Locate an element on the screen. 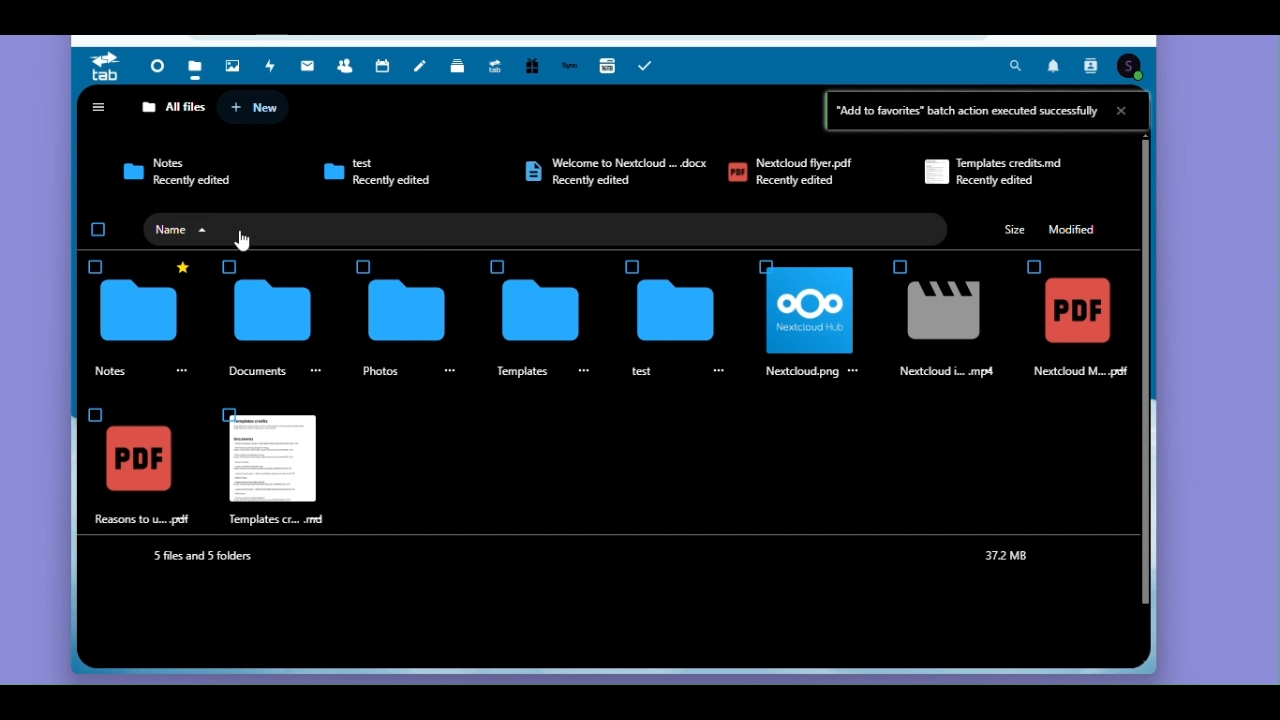 The image size is (1280, 720). Notes is located at coordinates (176, 161).